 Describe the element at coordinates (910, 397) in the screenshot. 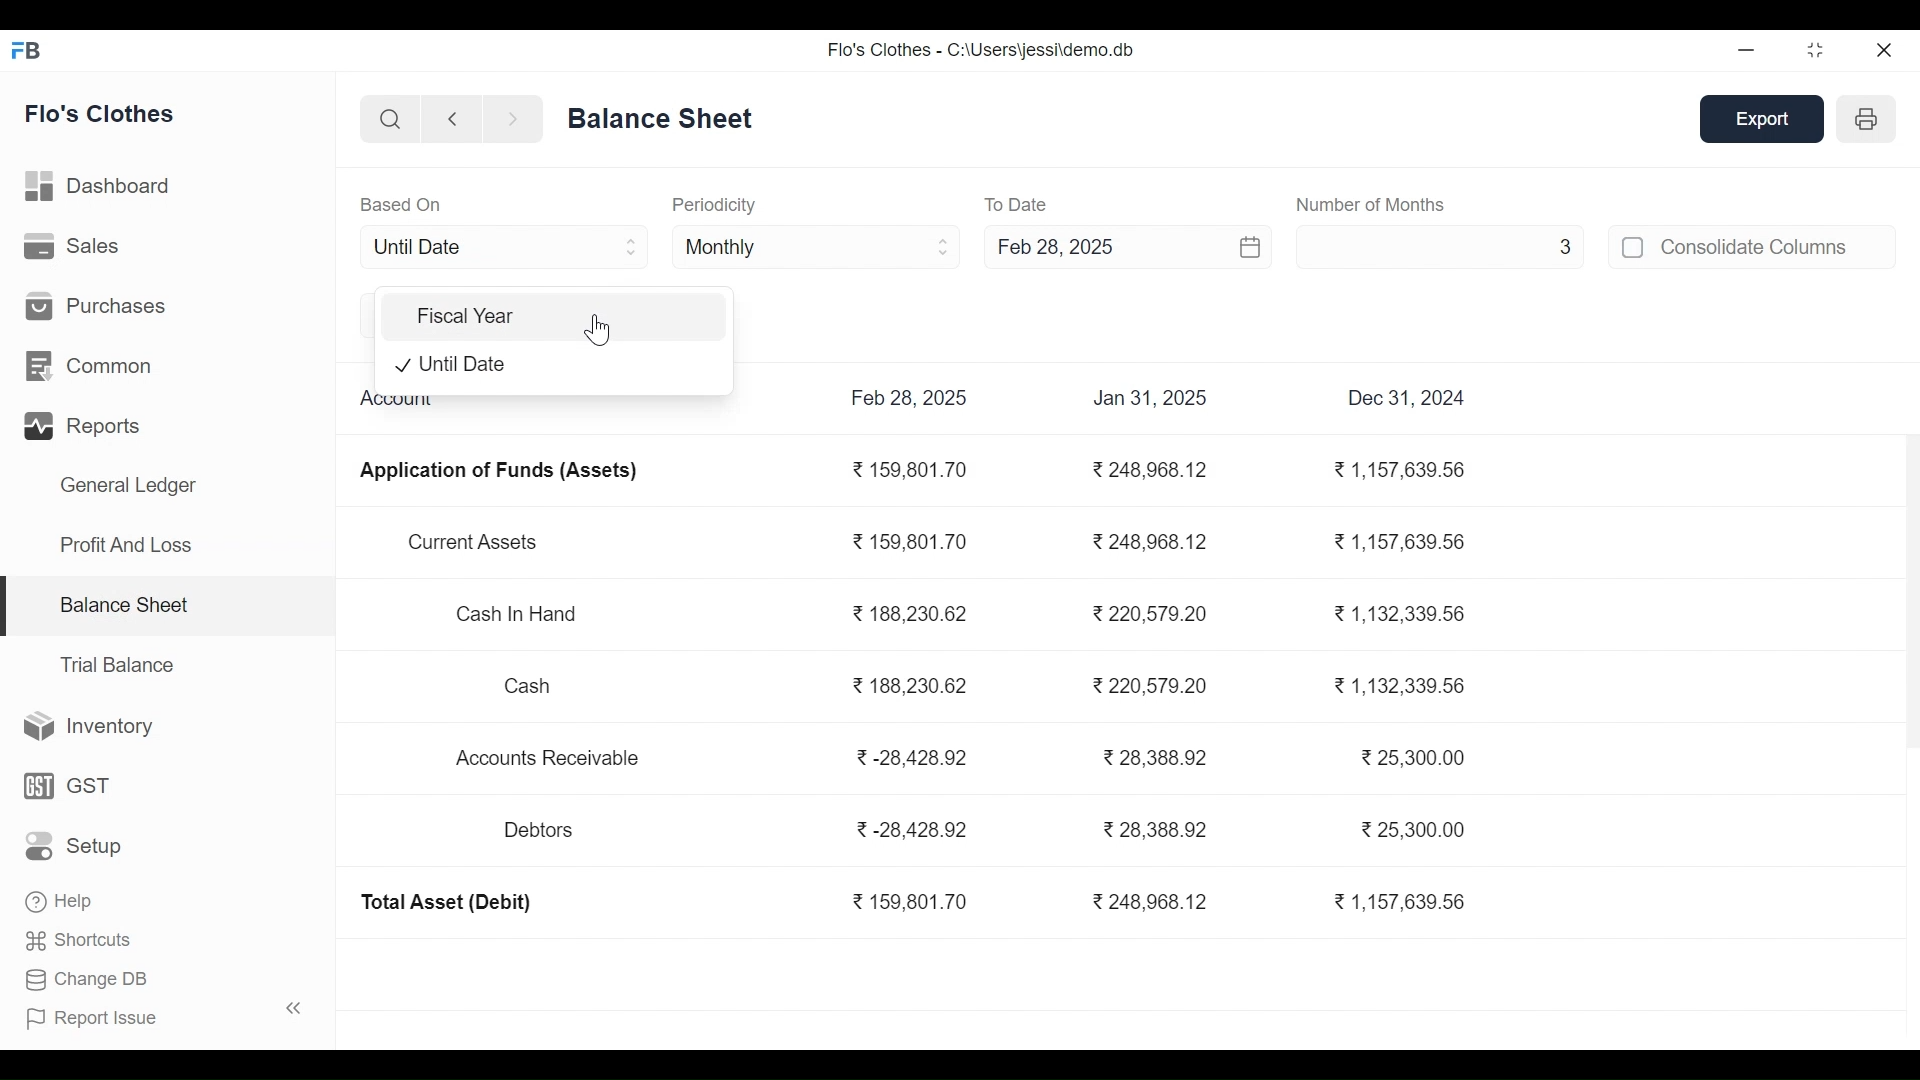

I see `Feb 28, 2025` at that location.